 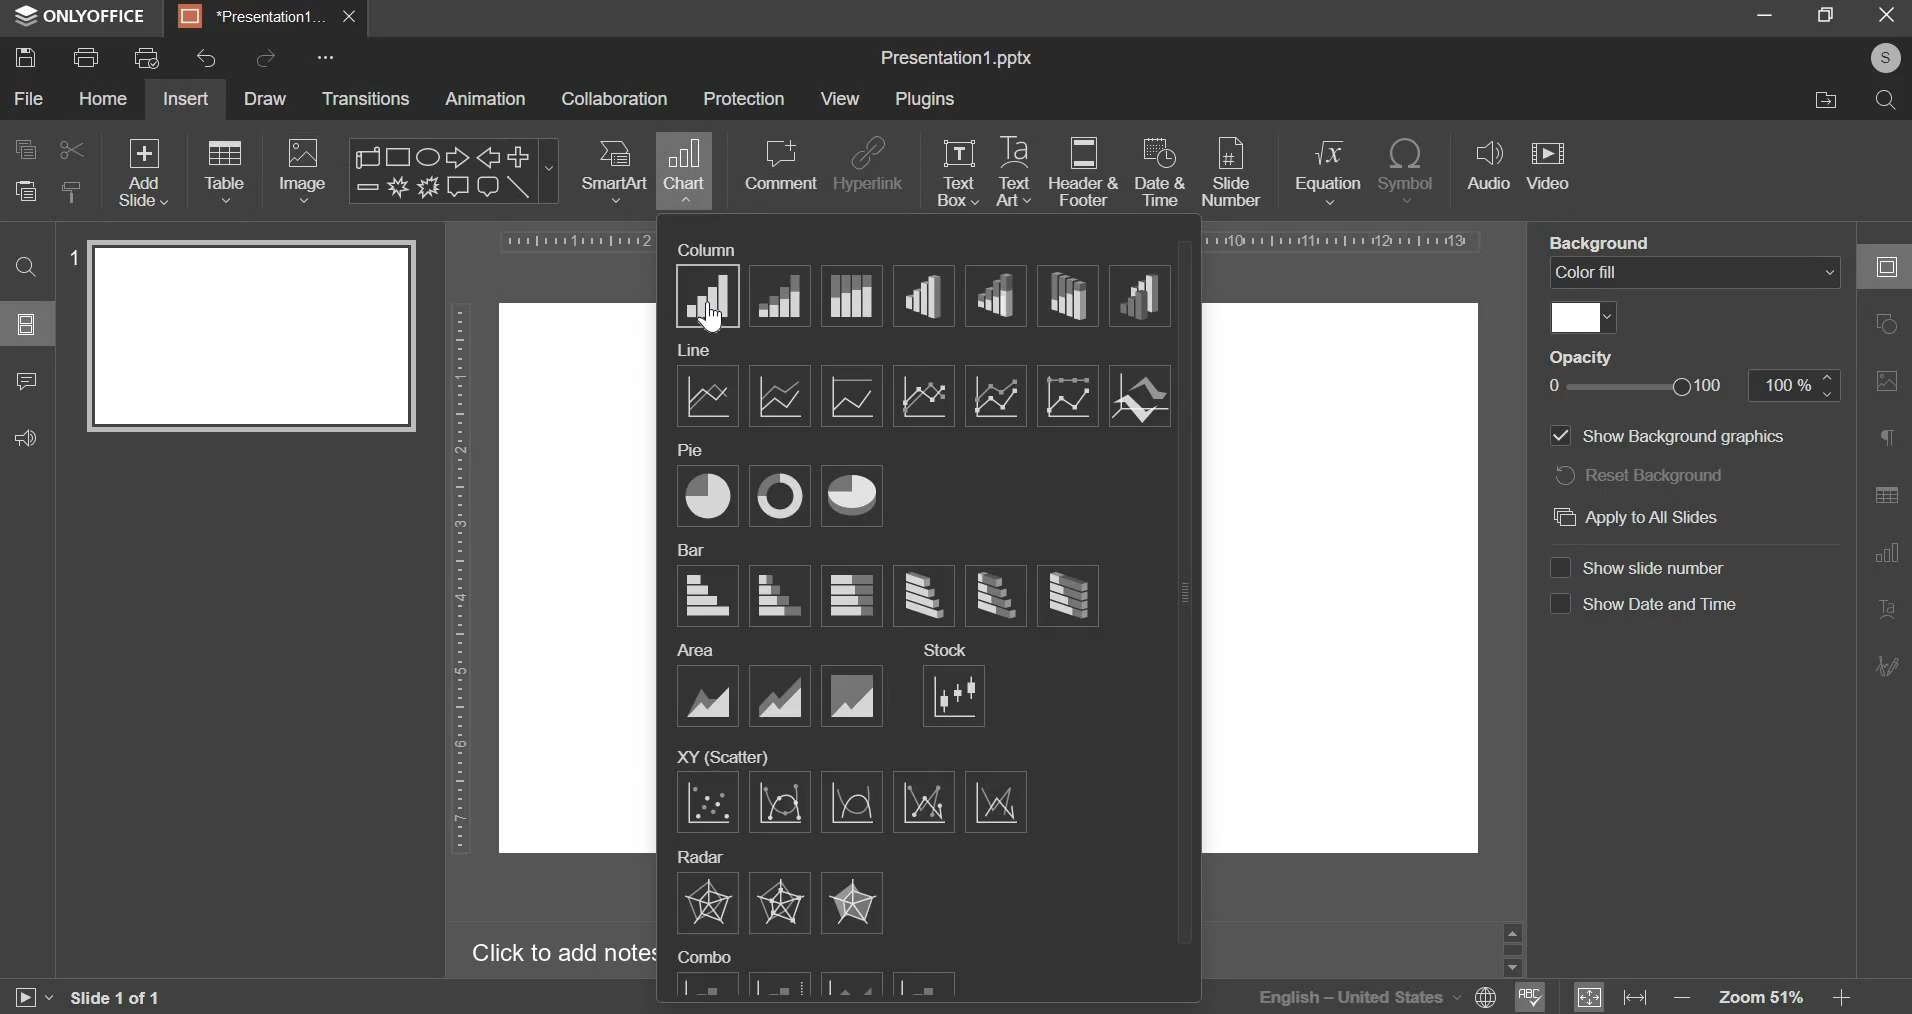 What do you see at coordinates (888, 595) in the screenshot?
I see `bar chart` at bounding box center [888, 595].